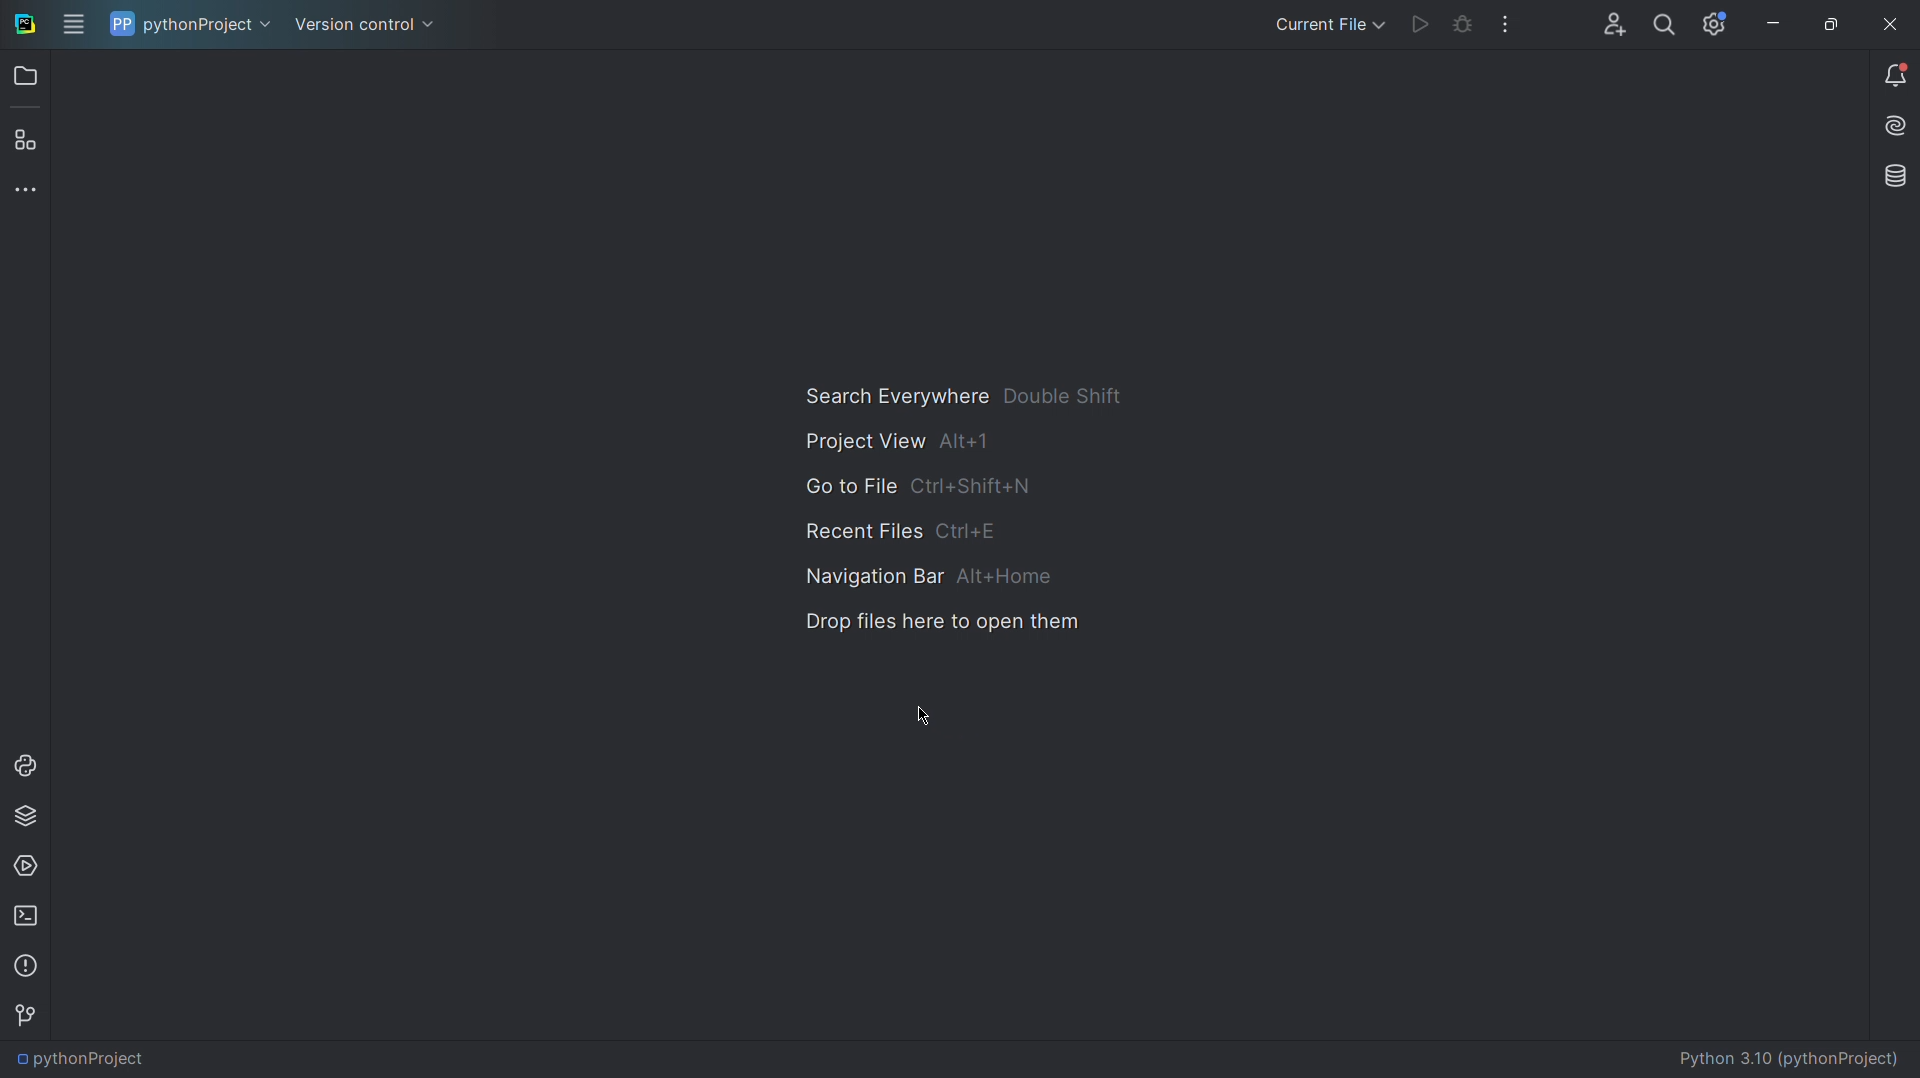 Image resolution: width=1920 pixels, height=1078 pixels. Describe the element at coordinates (914, 715) in the screenshot. I see `Cursor` at that location.